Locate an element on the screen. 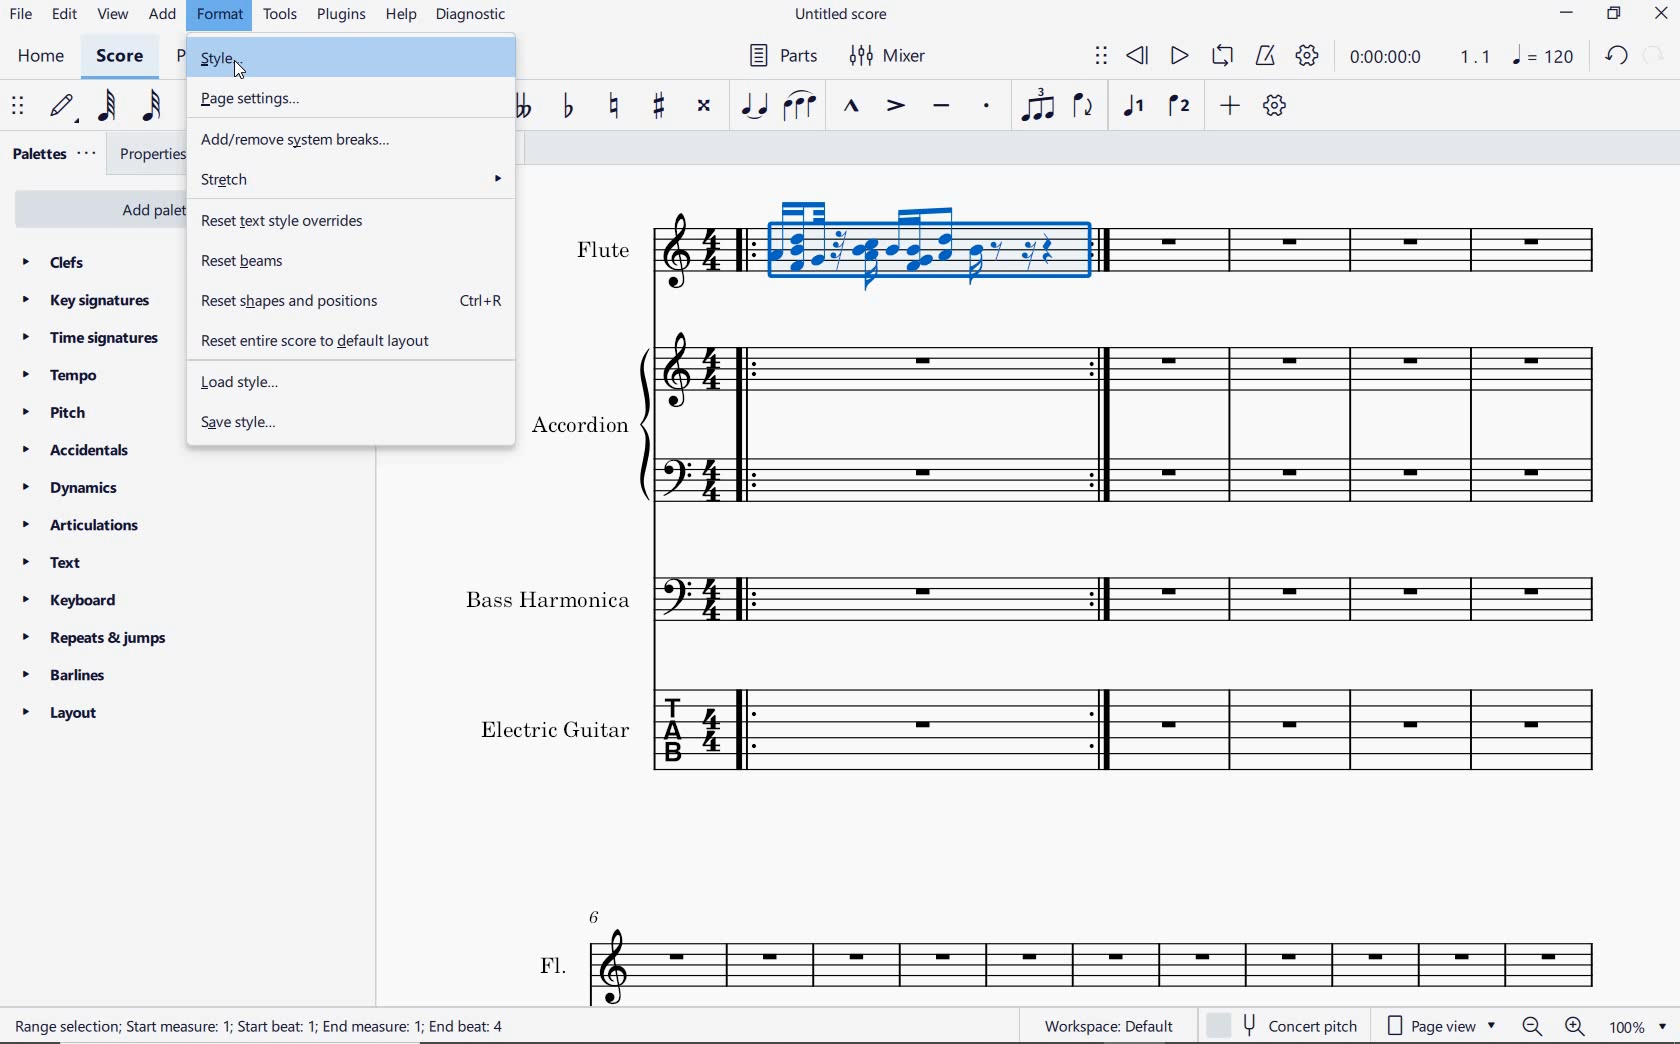 The width and height of the screenshot is (1680, 1044). default (step time) is located at coordinates (64, 110).